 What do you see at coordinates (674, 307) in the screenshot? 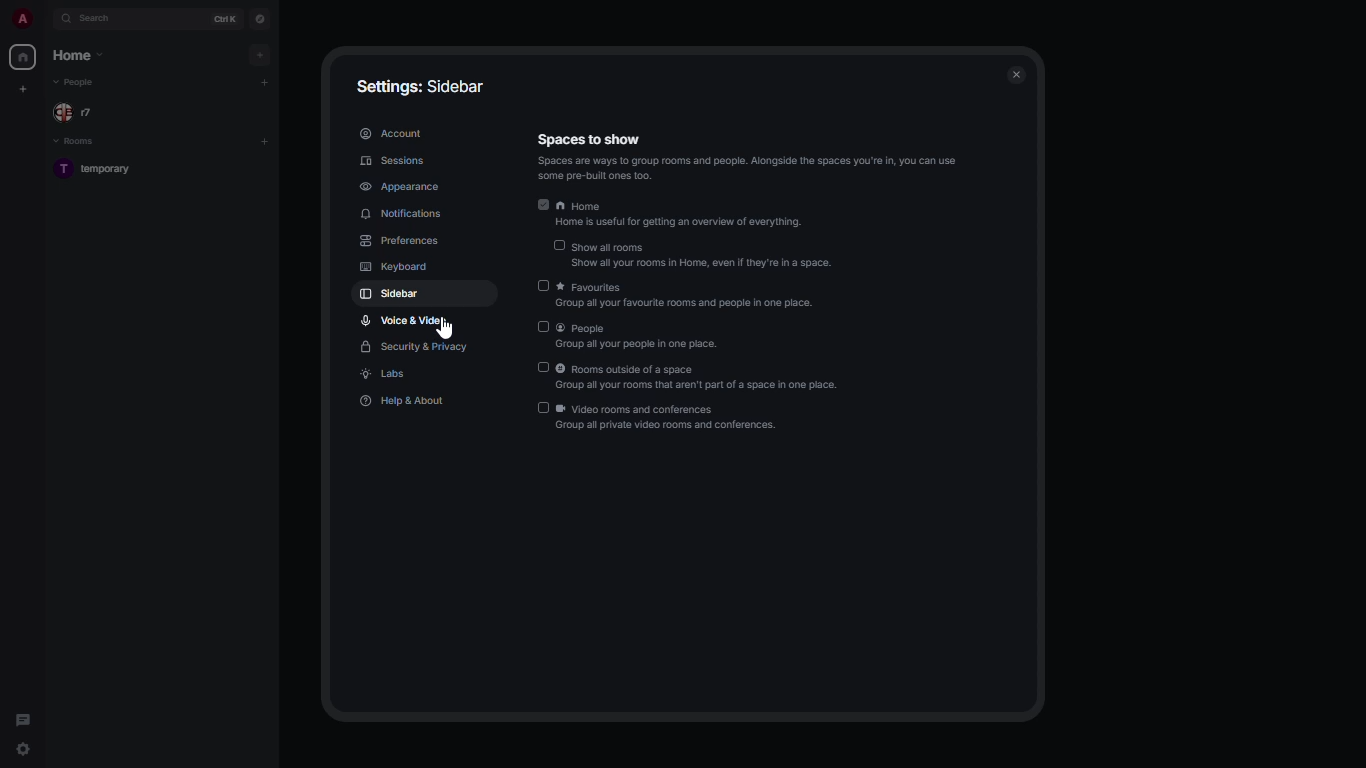
I see `ES PRT SNE FAS GE PUA GE pe,` at bounding box center [674, 307].